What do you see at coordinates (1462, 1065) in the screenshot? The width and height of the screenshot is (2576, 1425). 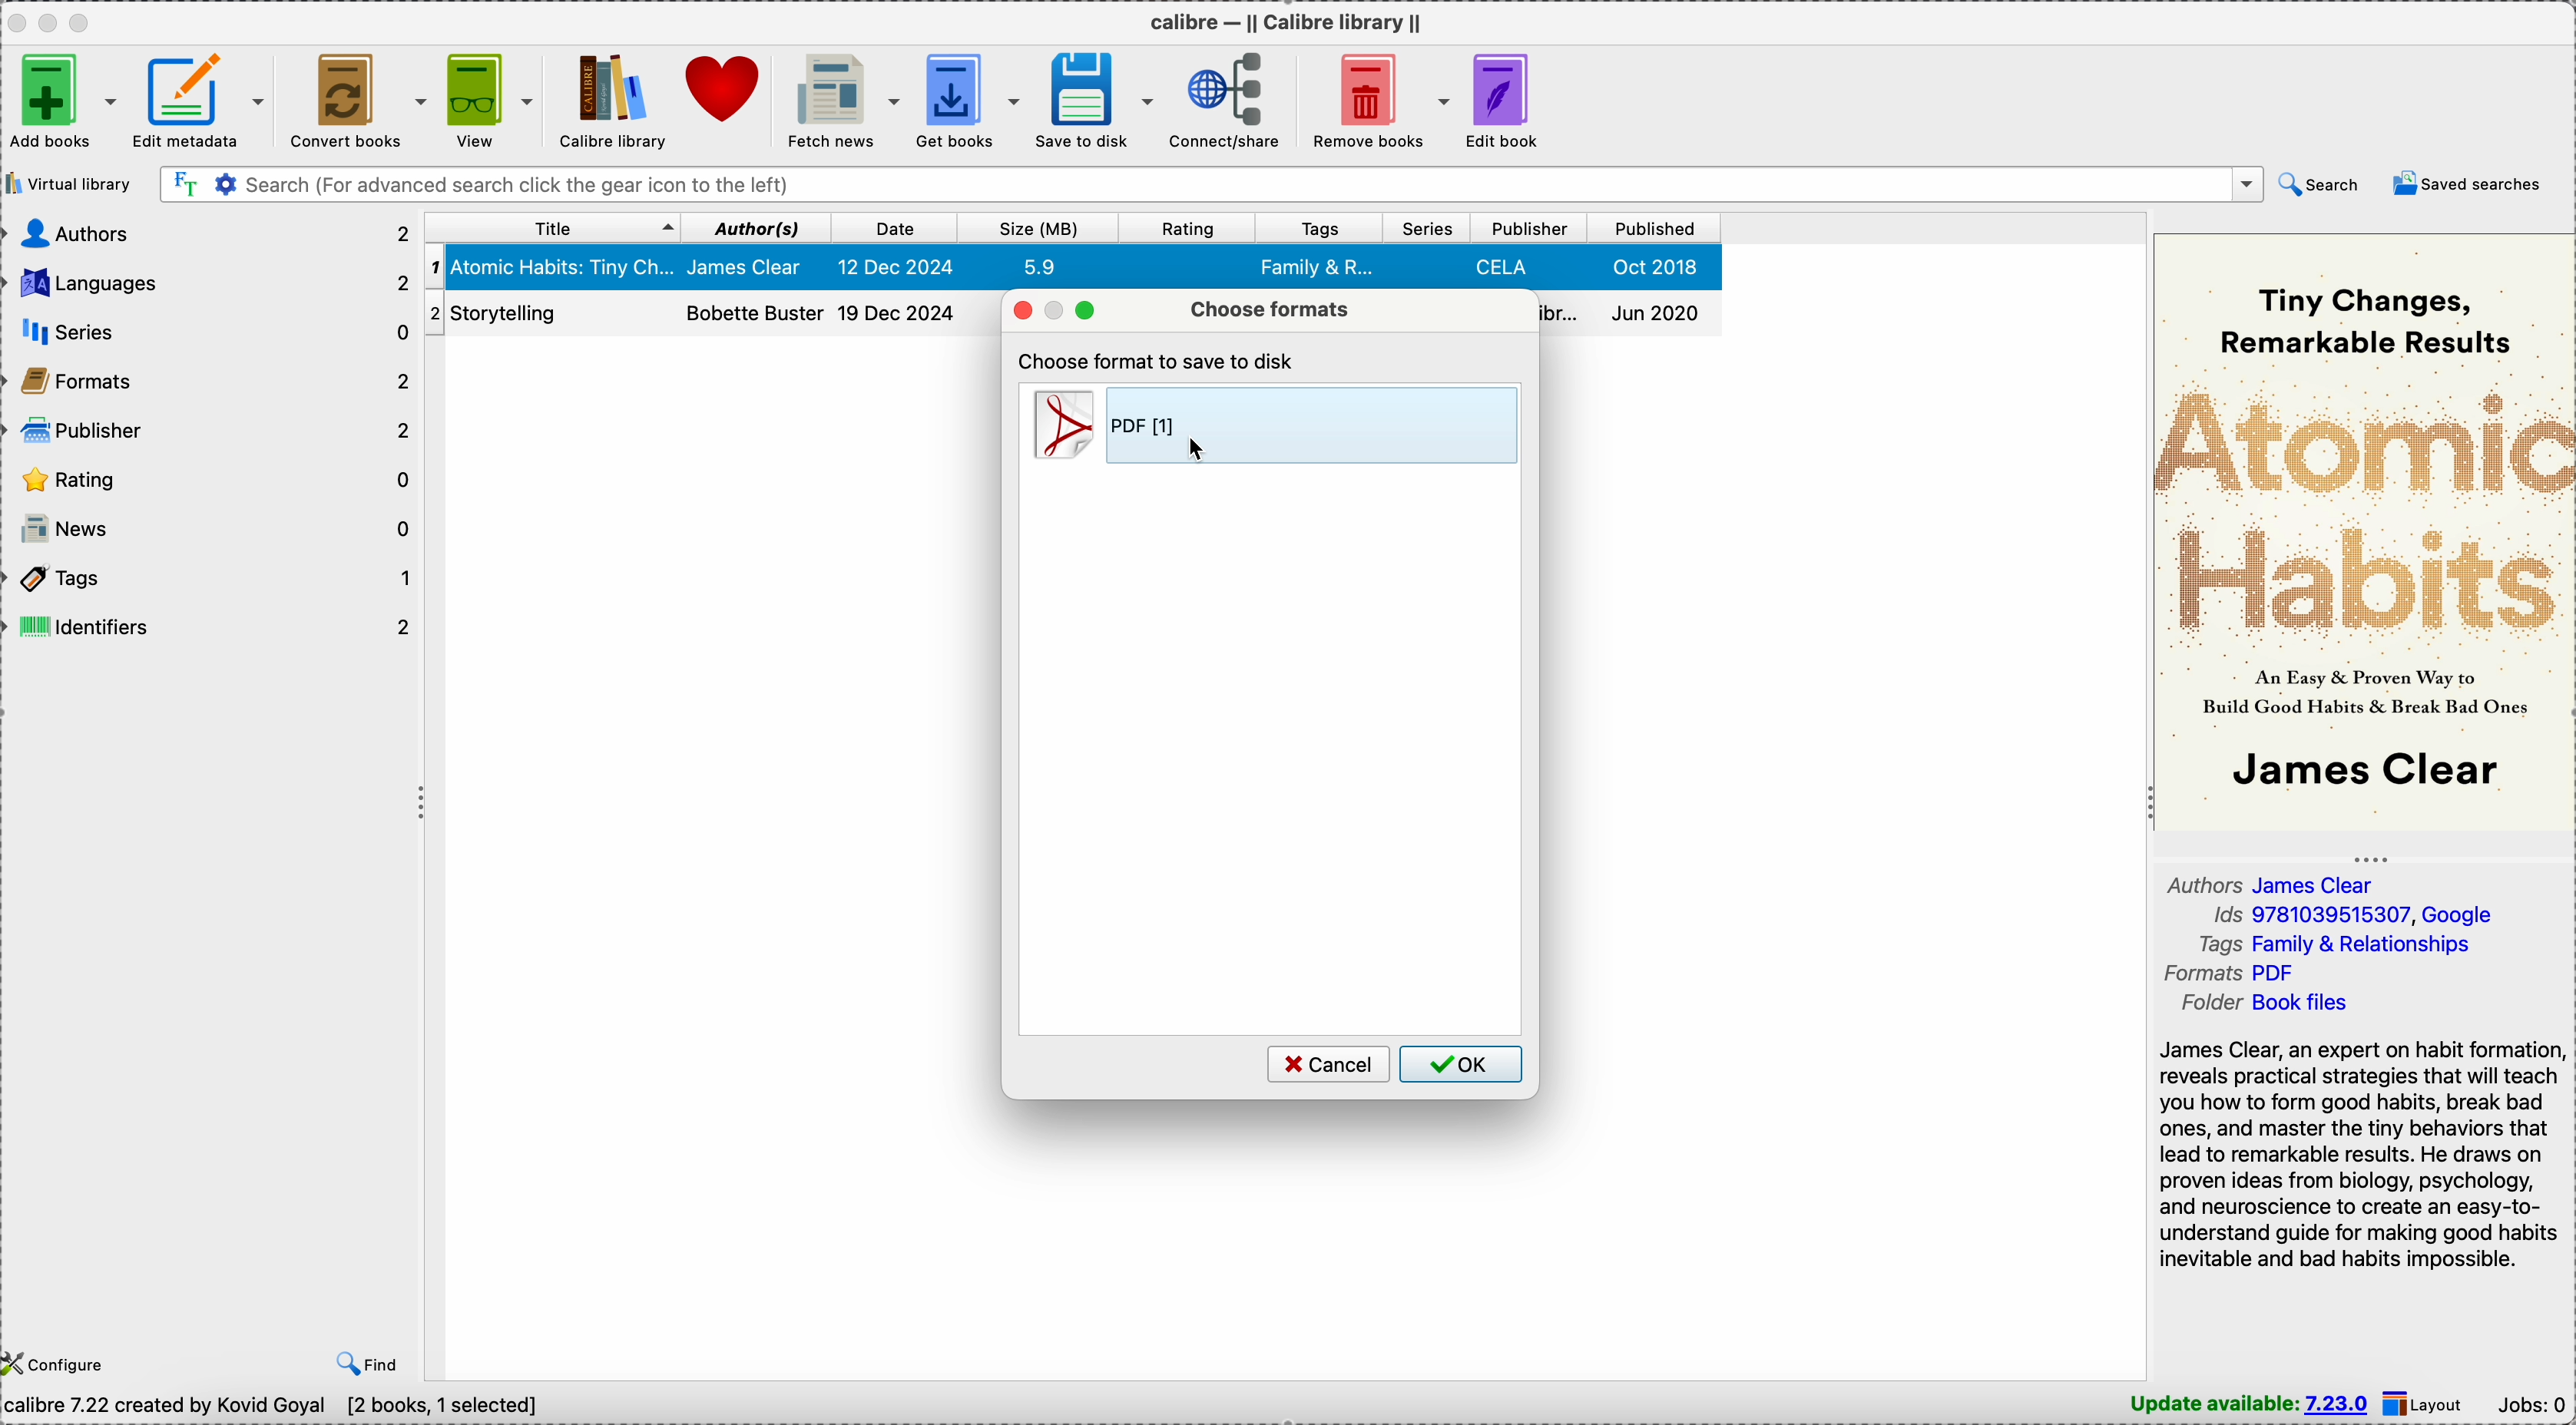 I see `OK` at bounding box center [1462, 1065].